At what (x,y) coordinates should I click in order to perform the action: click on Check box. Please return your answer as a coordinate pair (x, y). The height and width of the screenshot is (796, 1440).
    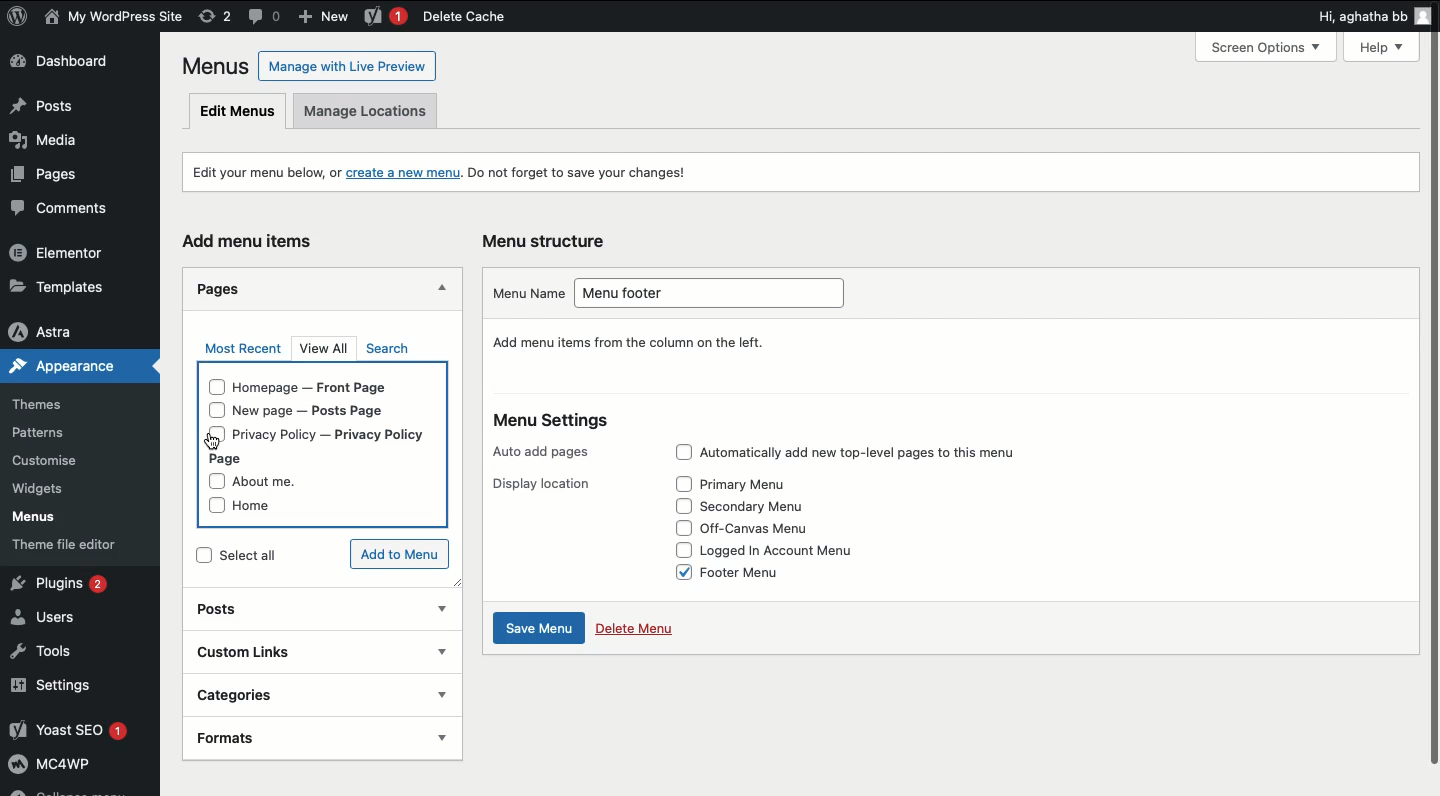
    Looking at the image, I should click on (679, 528).